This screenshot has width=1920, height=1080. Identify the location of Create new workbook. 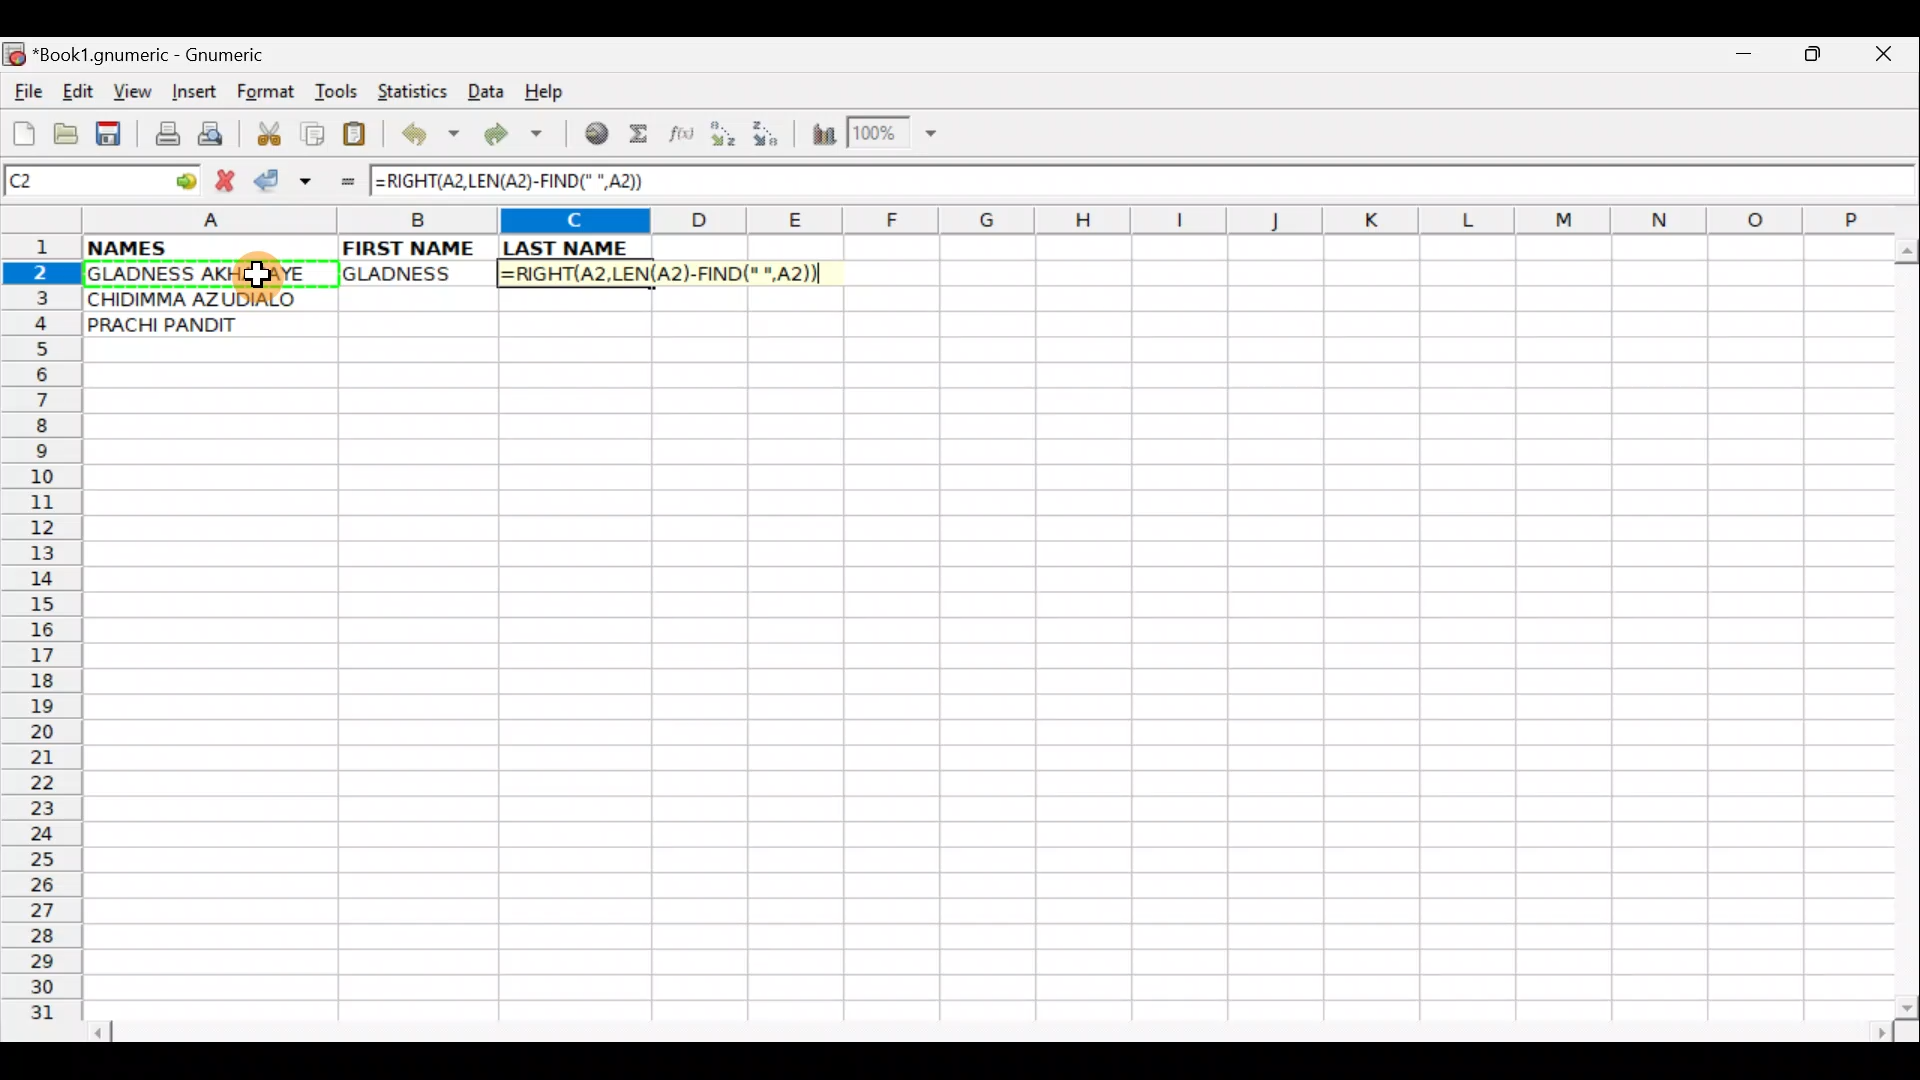
(22, 130).